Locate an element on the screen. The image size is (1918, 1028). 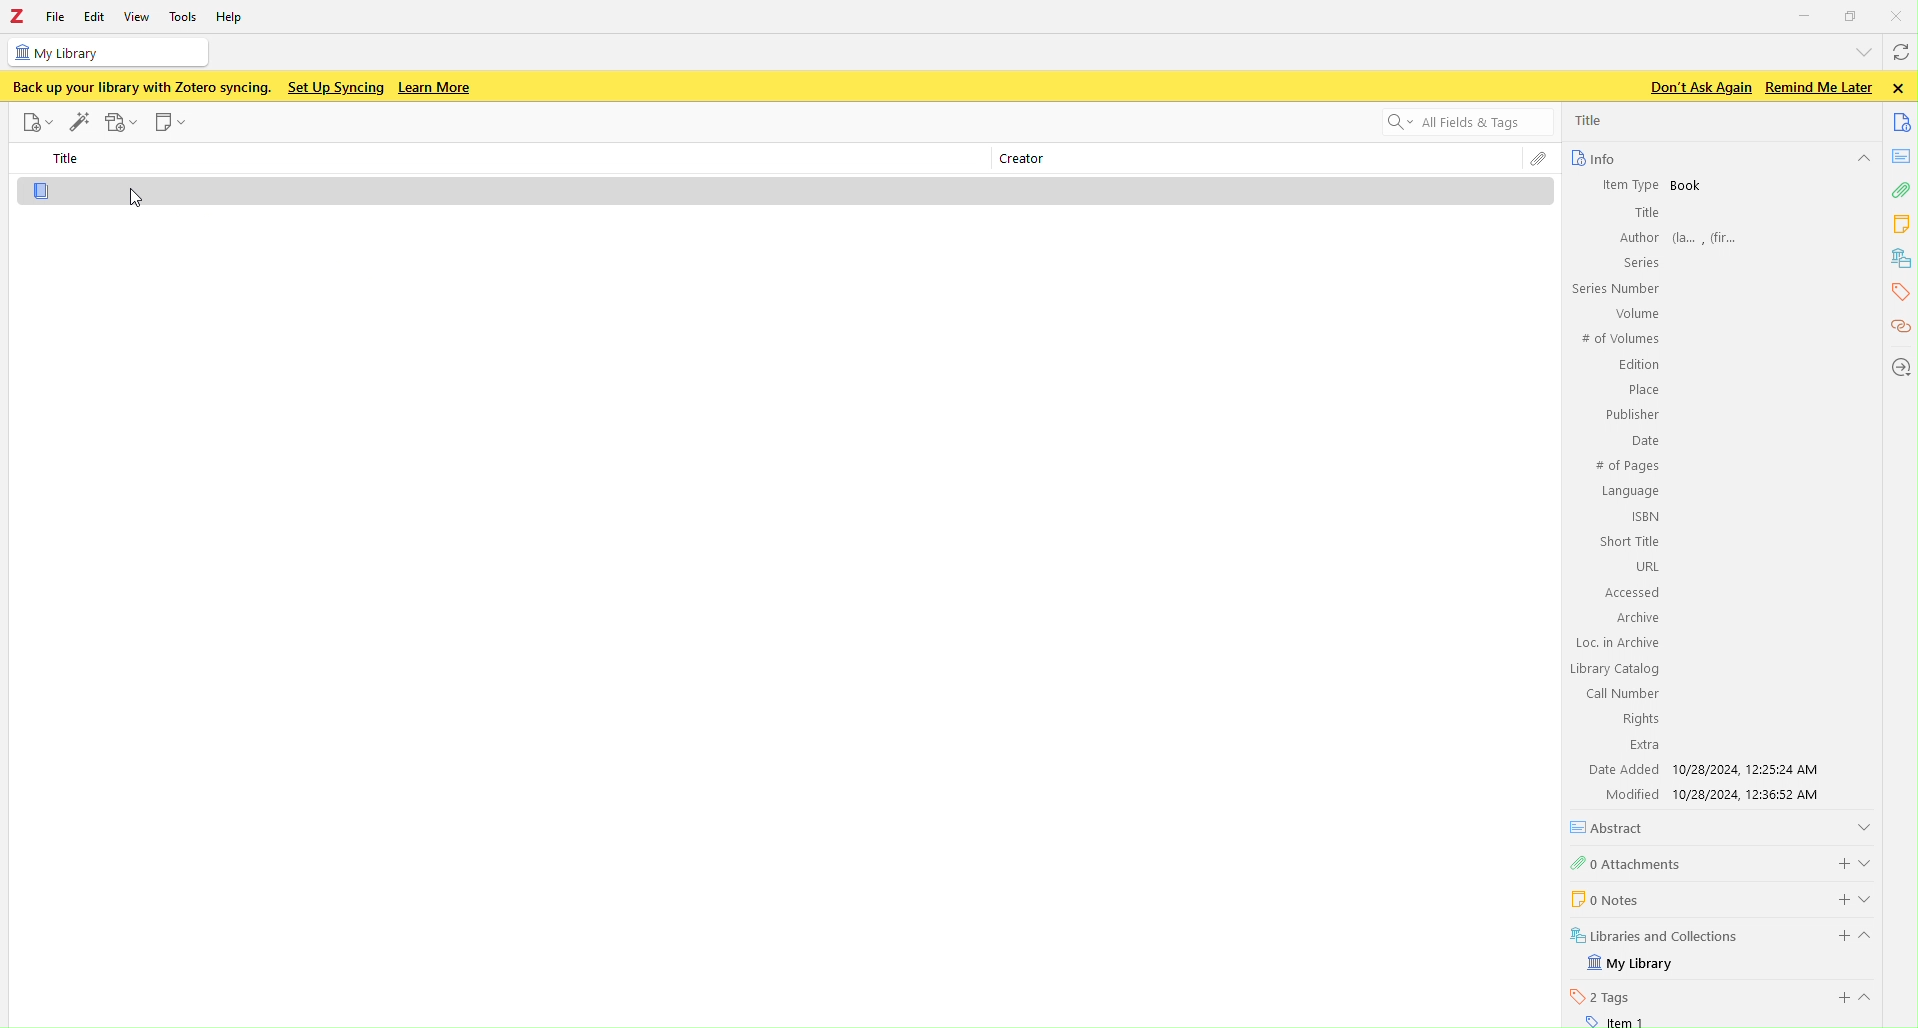
Help is located at coordinates (235, 19).